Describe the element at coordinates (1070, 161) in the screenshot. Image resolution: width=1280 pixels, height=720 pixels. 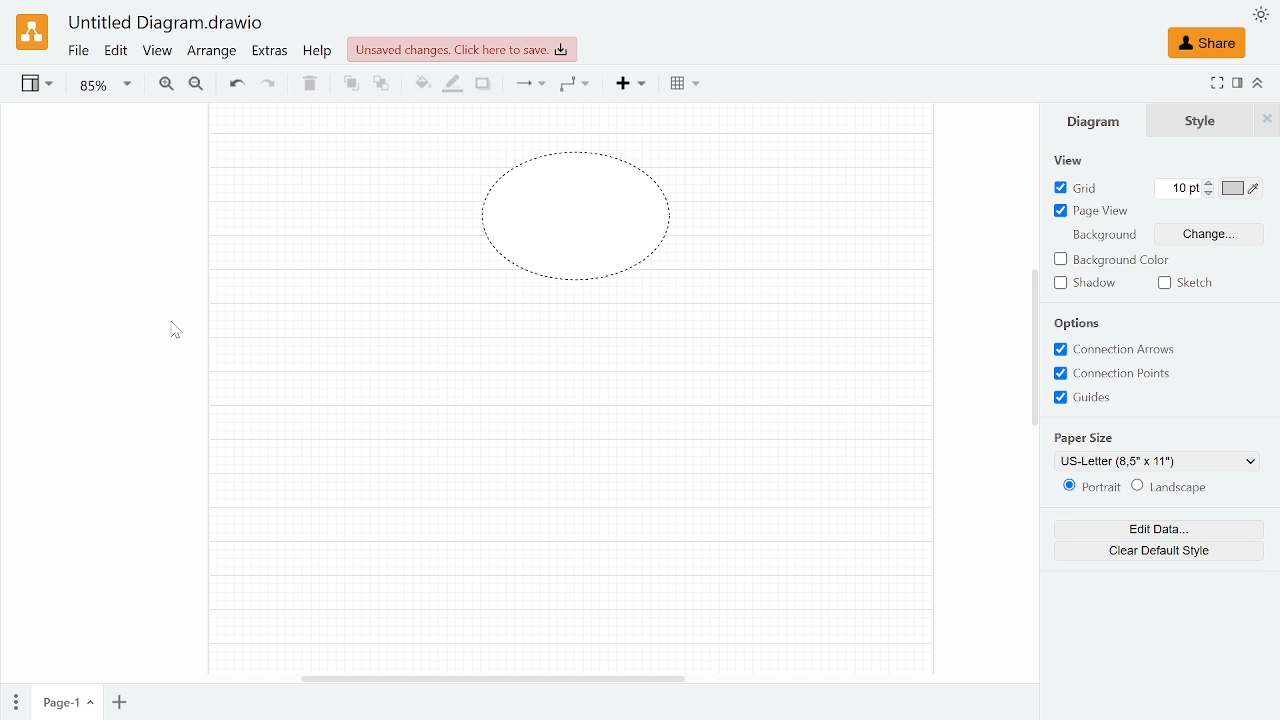
I see `view` at that location.